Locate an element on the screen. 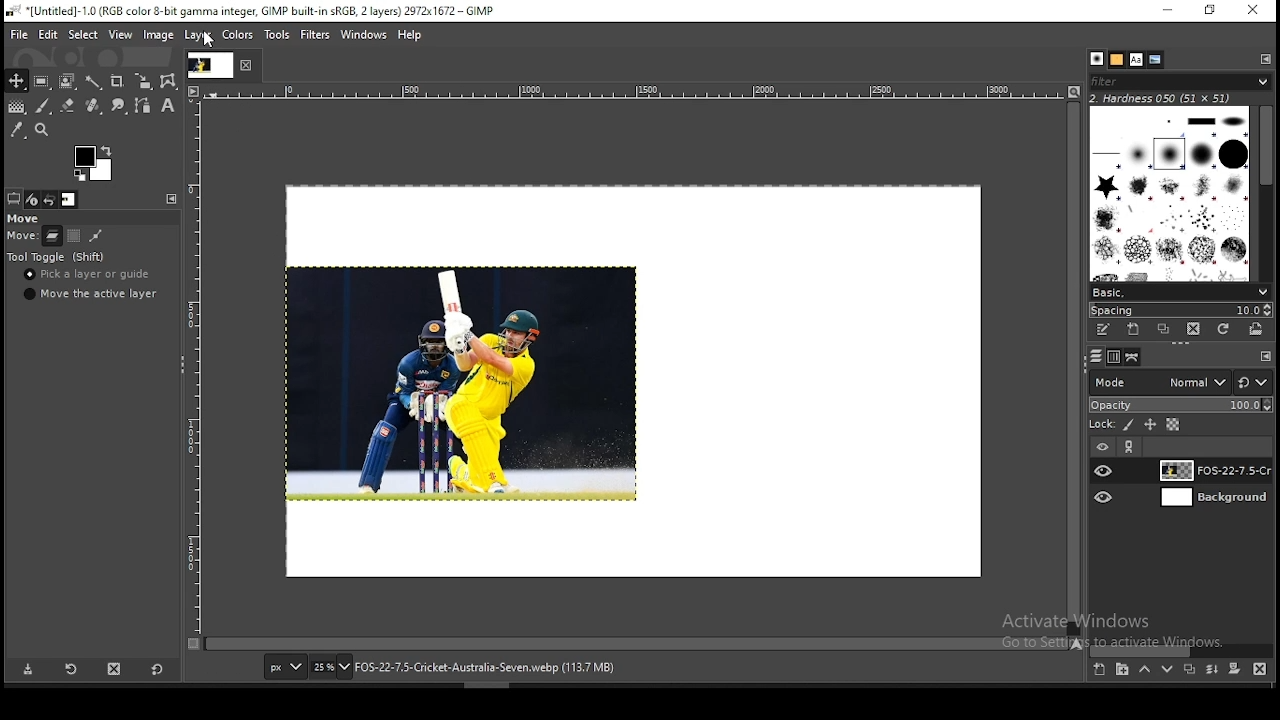 The image size is (1280, 720). fuzzy select tool is located at coordinates (96, 80).